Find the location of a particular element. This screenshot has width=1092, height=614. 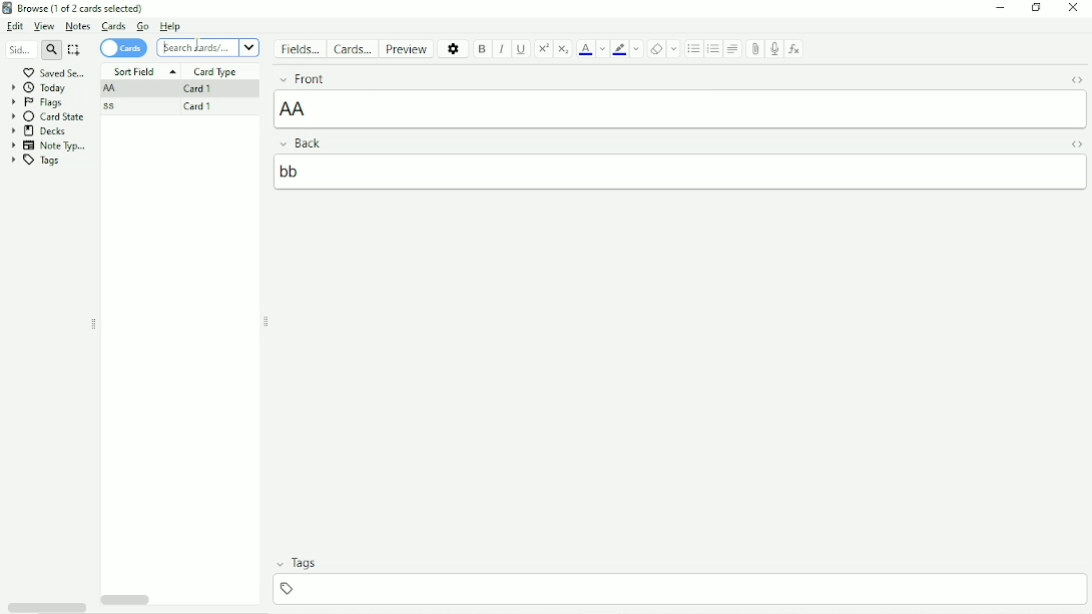

Card Type is located at coordinates (215, 72).